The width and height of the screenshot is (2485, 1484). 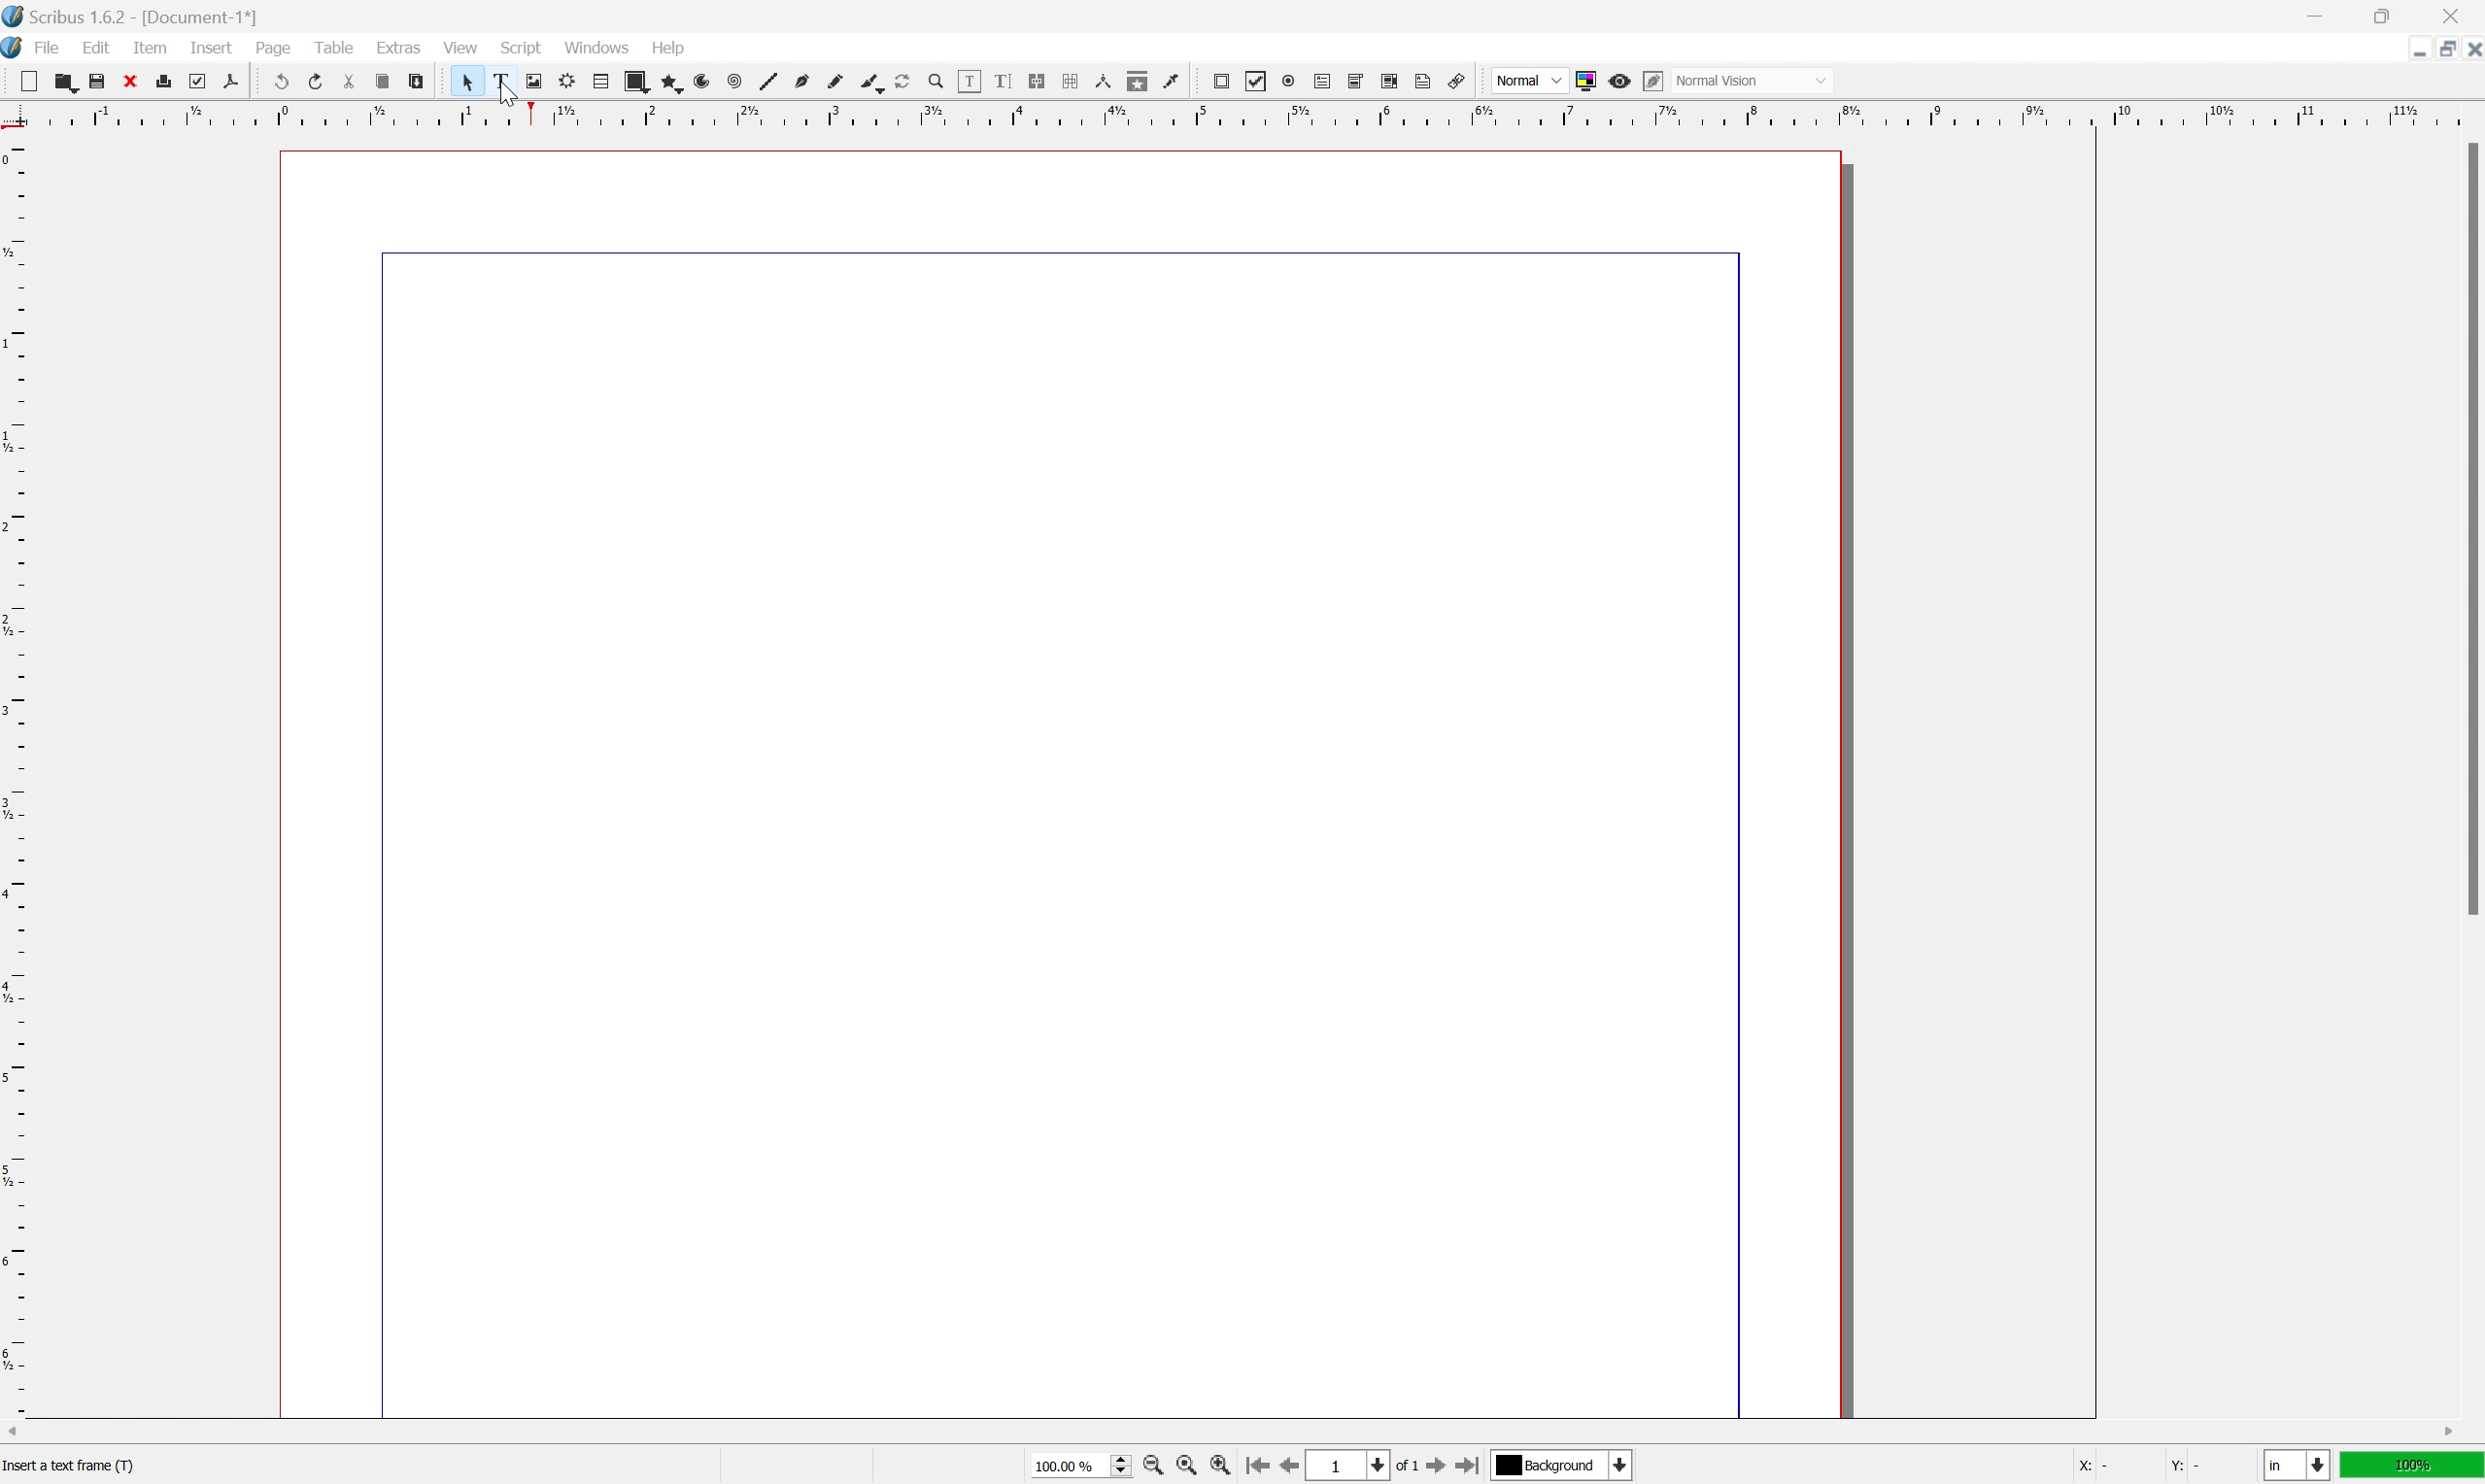 What do you see at coordinates (674, 84) in the screenshot?
I see `polygon` at bounding box center [674, 84].